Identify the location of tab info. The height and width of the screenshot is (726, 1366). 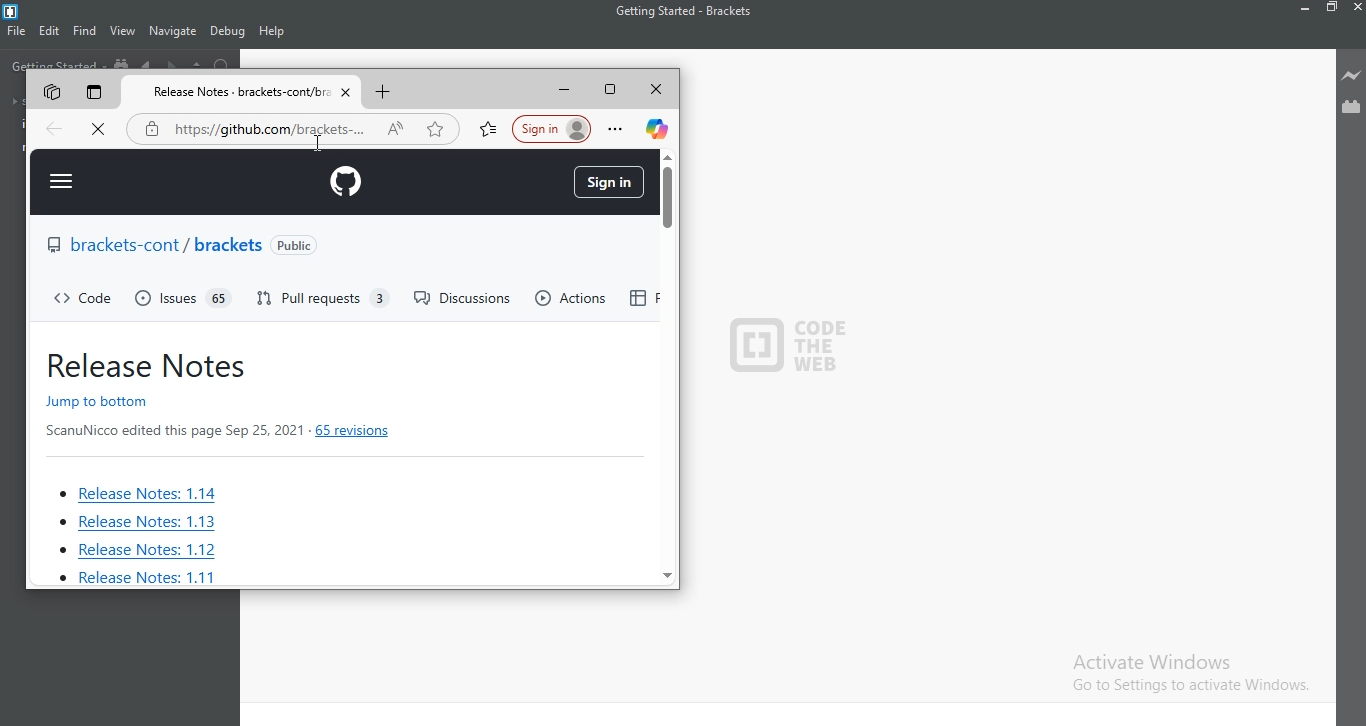
(243, 92).